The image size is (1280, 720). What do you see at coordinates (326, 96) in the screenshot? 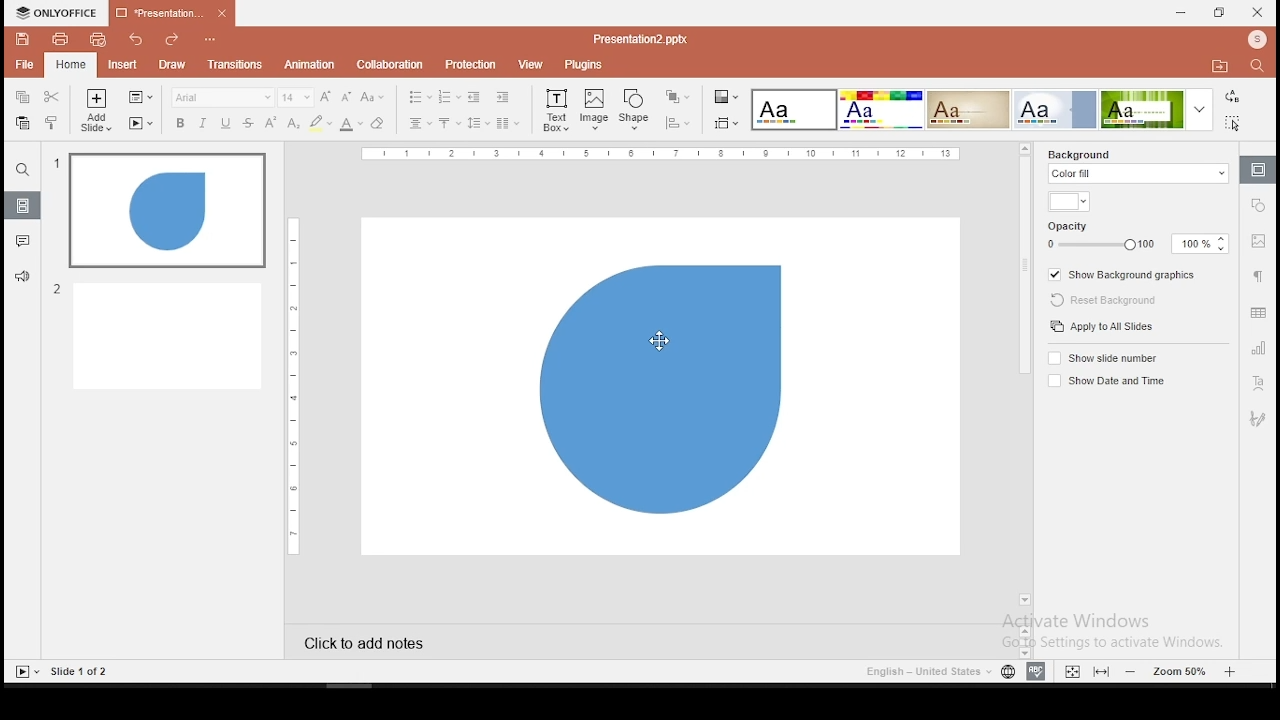
I see `increase font size` at bounding box center [326, 96].